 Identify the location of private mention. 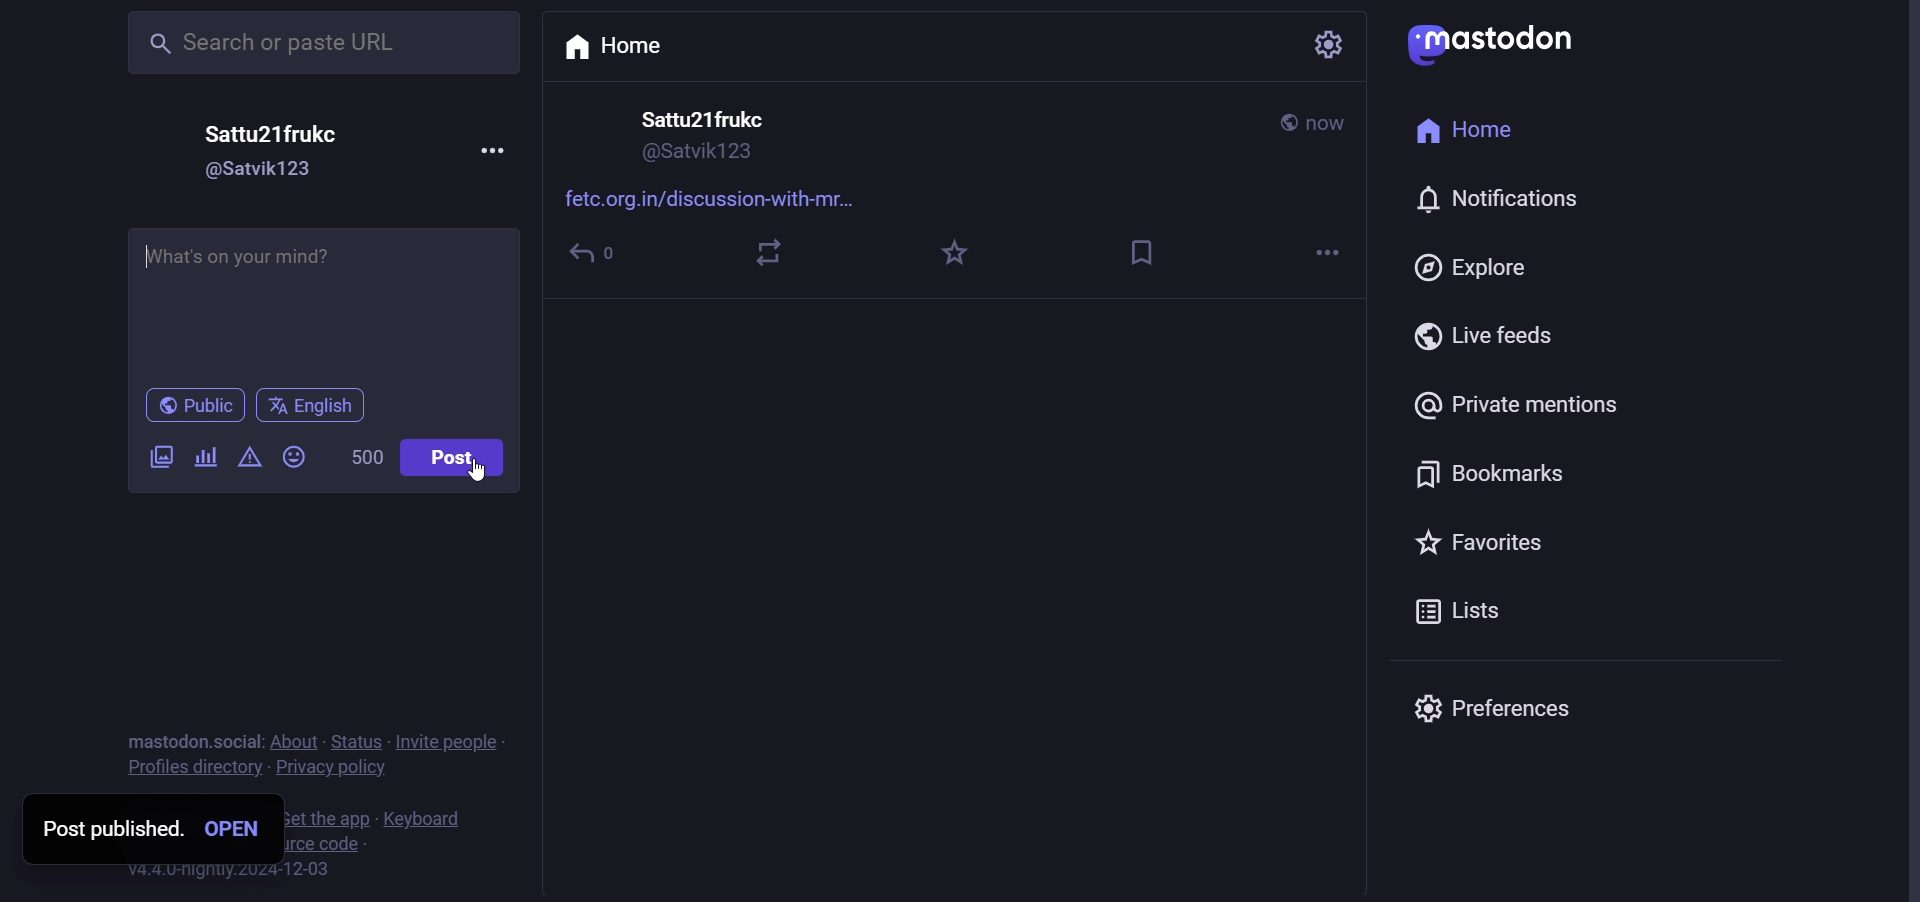
(1518, 402).